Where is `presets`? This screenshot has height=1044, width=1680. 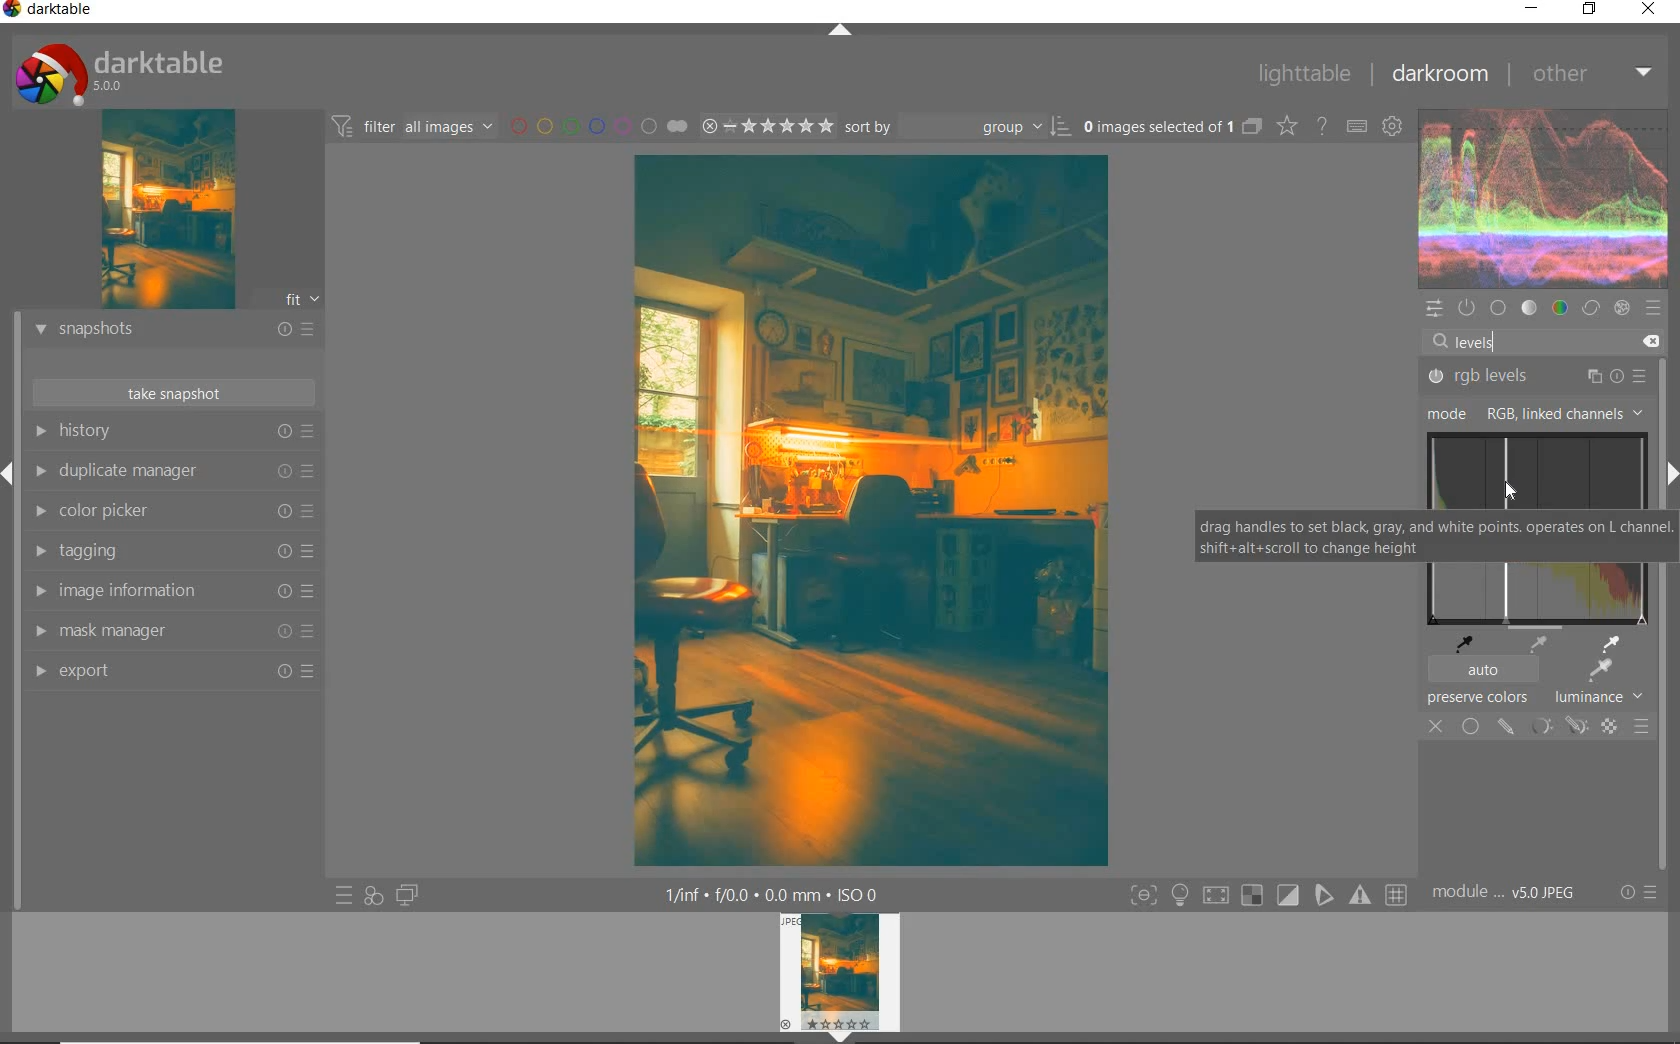
presets is located at coordinates (1657, 308).